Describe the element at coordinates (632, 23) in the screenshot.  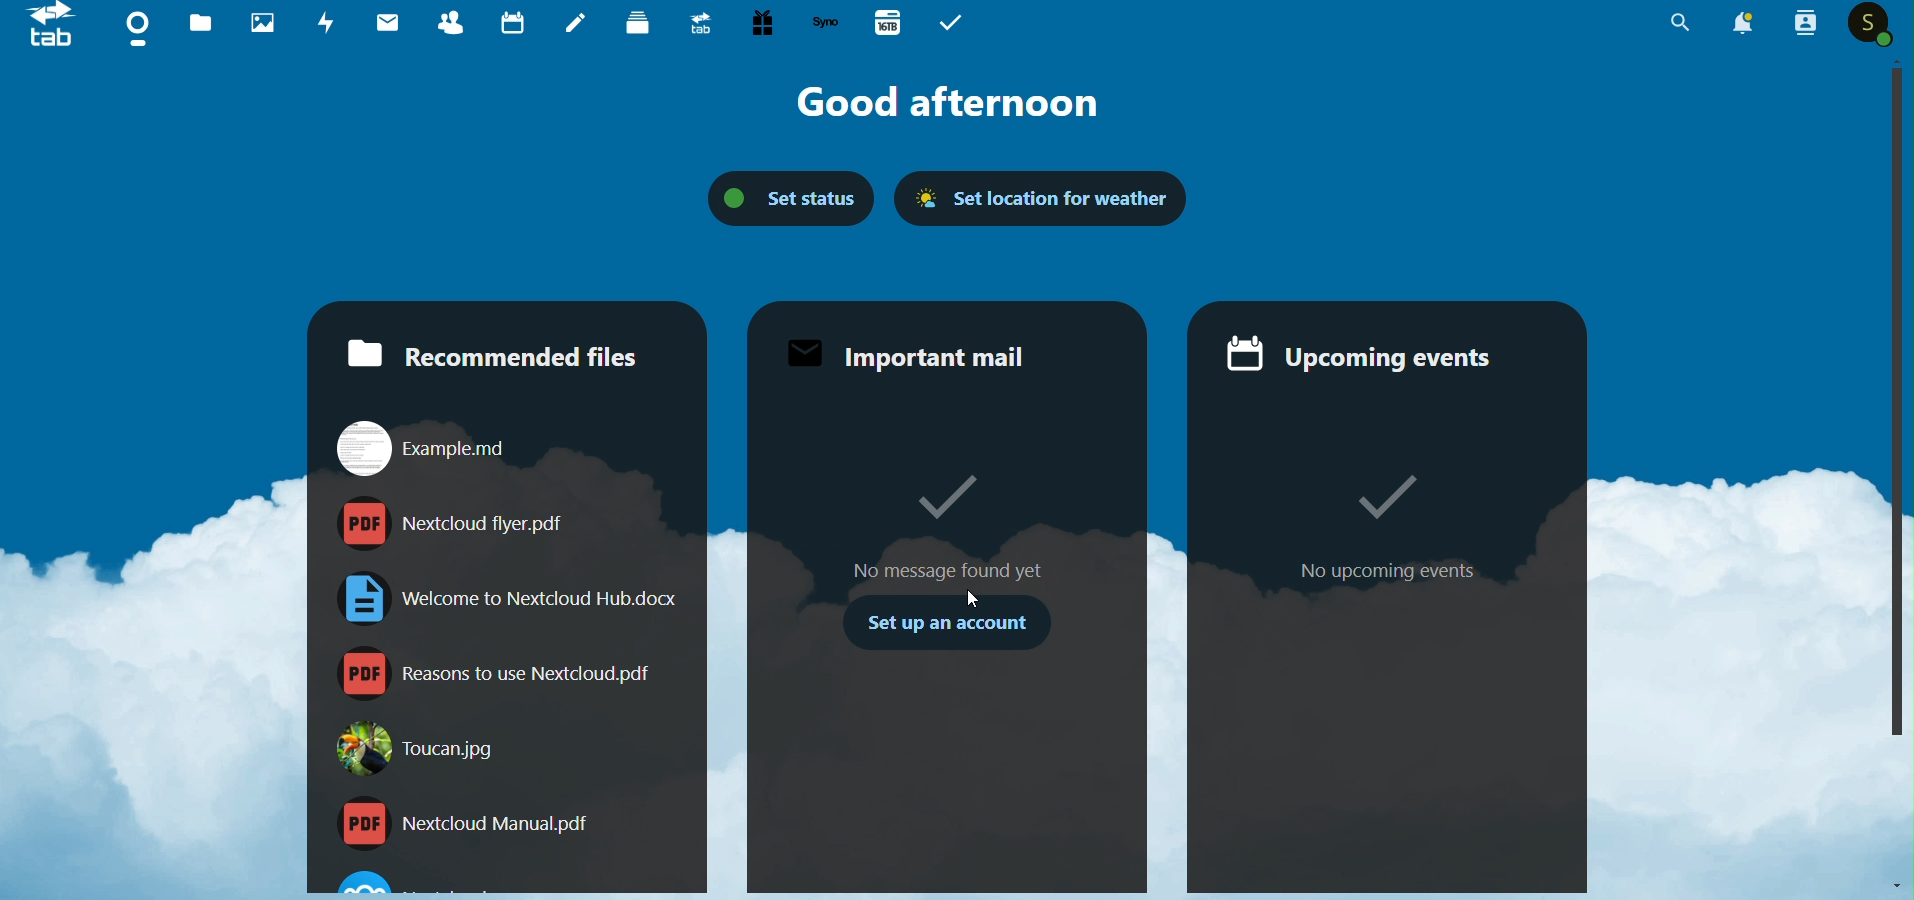
I see `Deck` at that location.